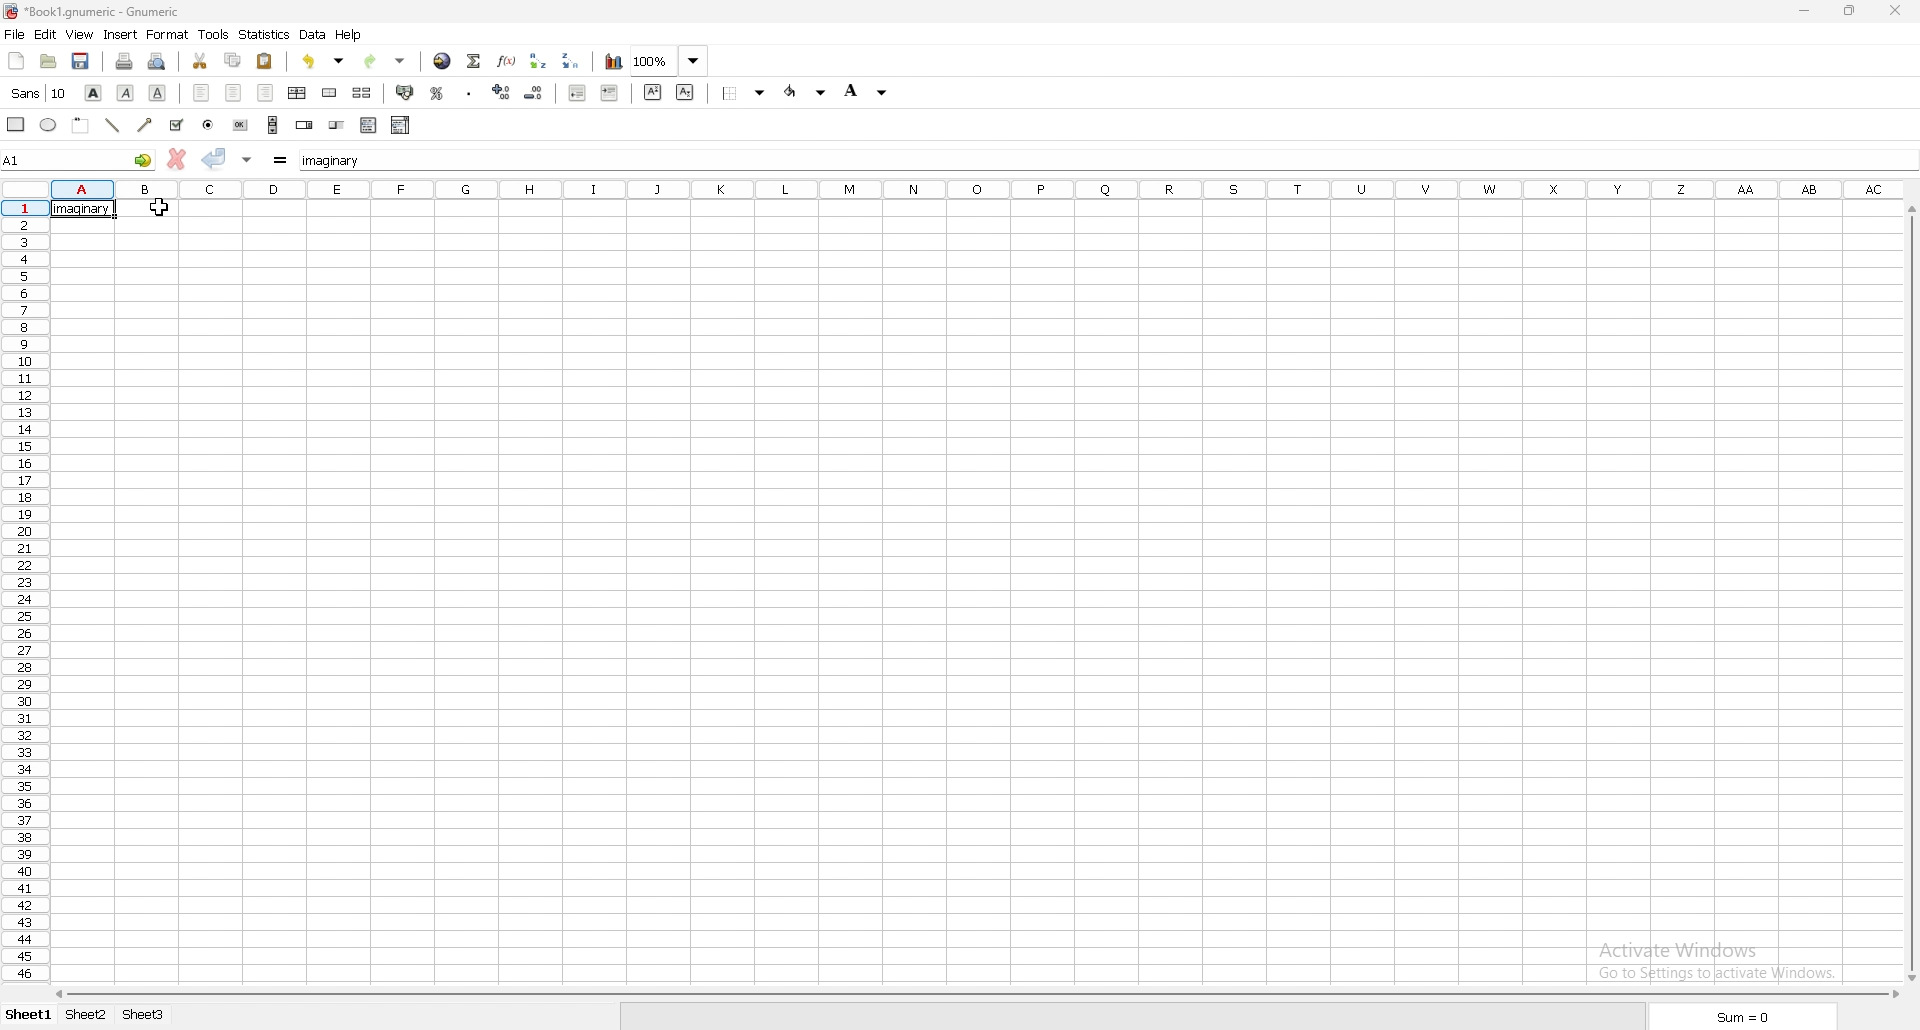  I want to click on list, so click(369, 125).